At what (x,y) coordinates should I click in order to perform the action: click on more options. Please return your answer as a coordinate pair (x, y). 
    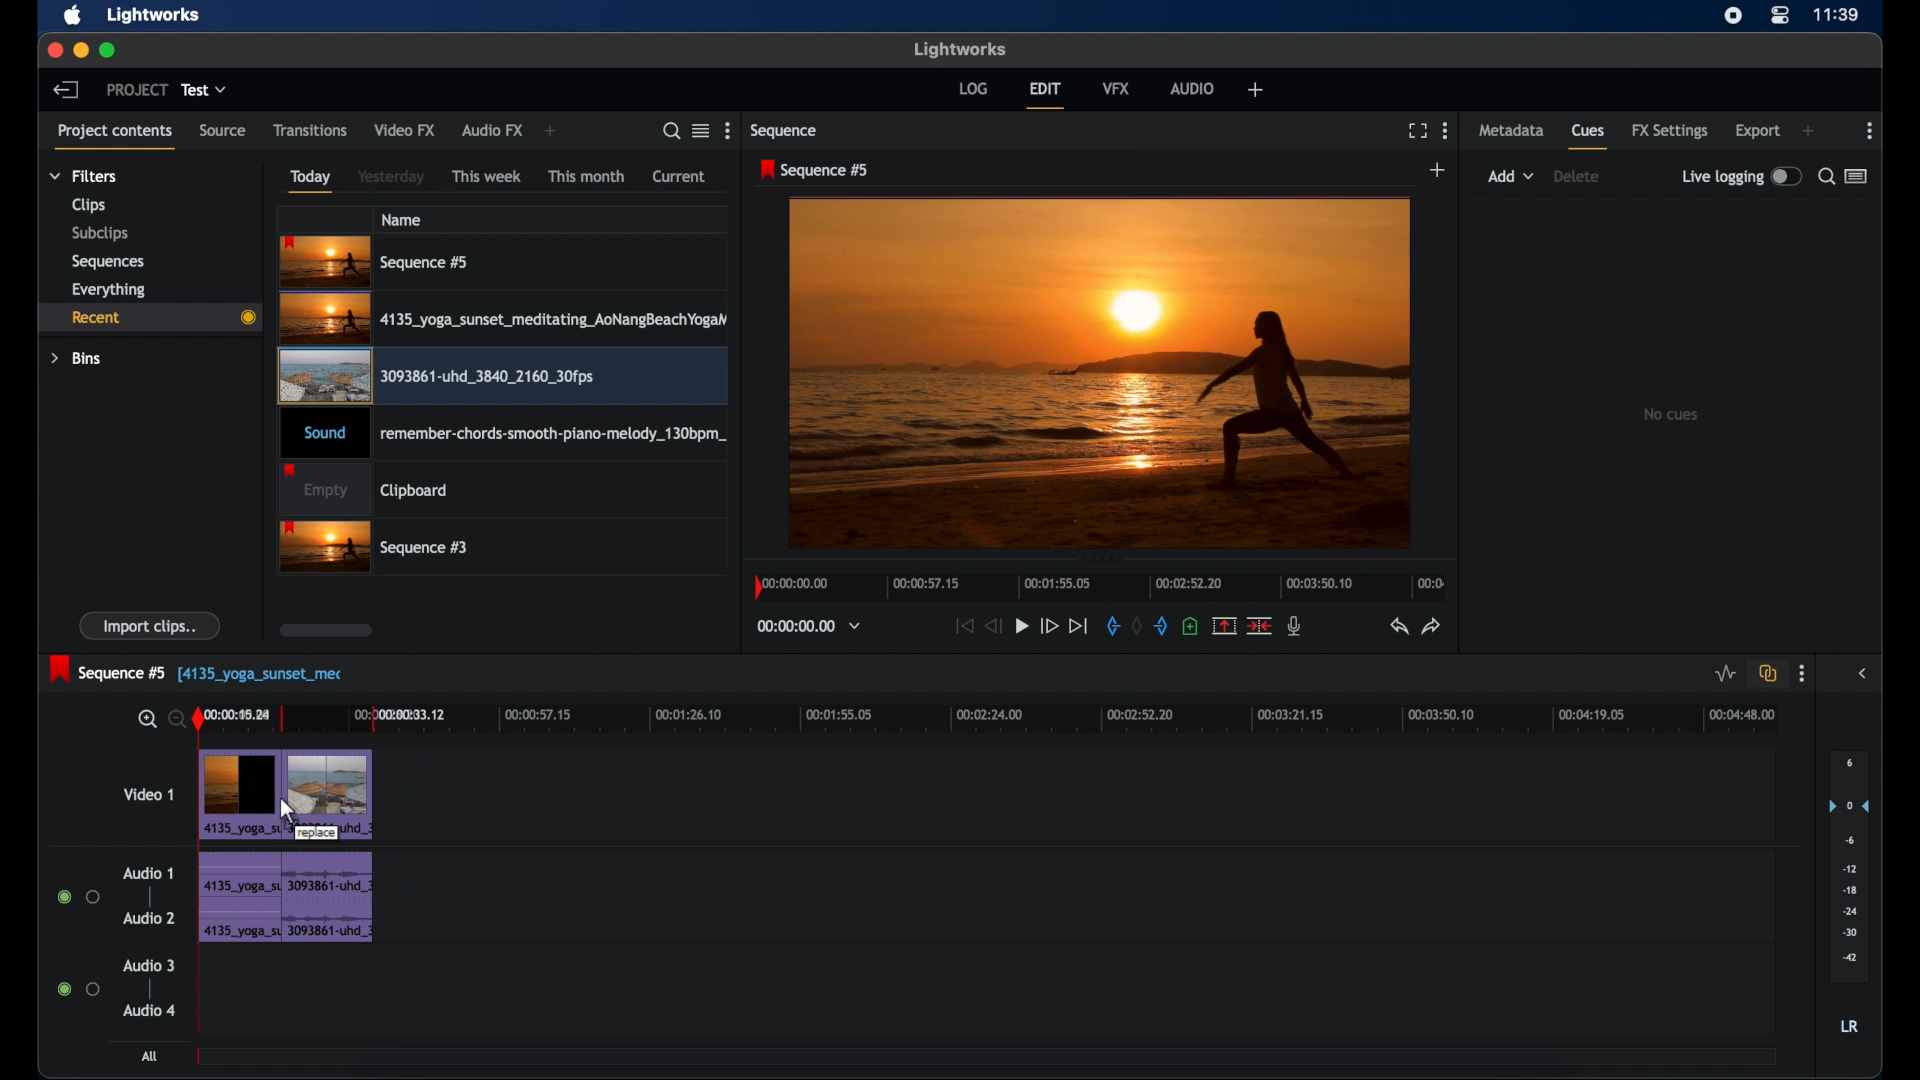
    Looking at the image, I should click on (1445, 131).